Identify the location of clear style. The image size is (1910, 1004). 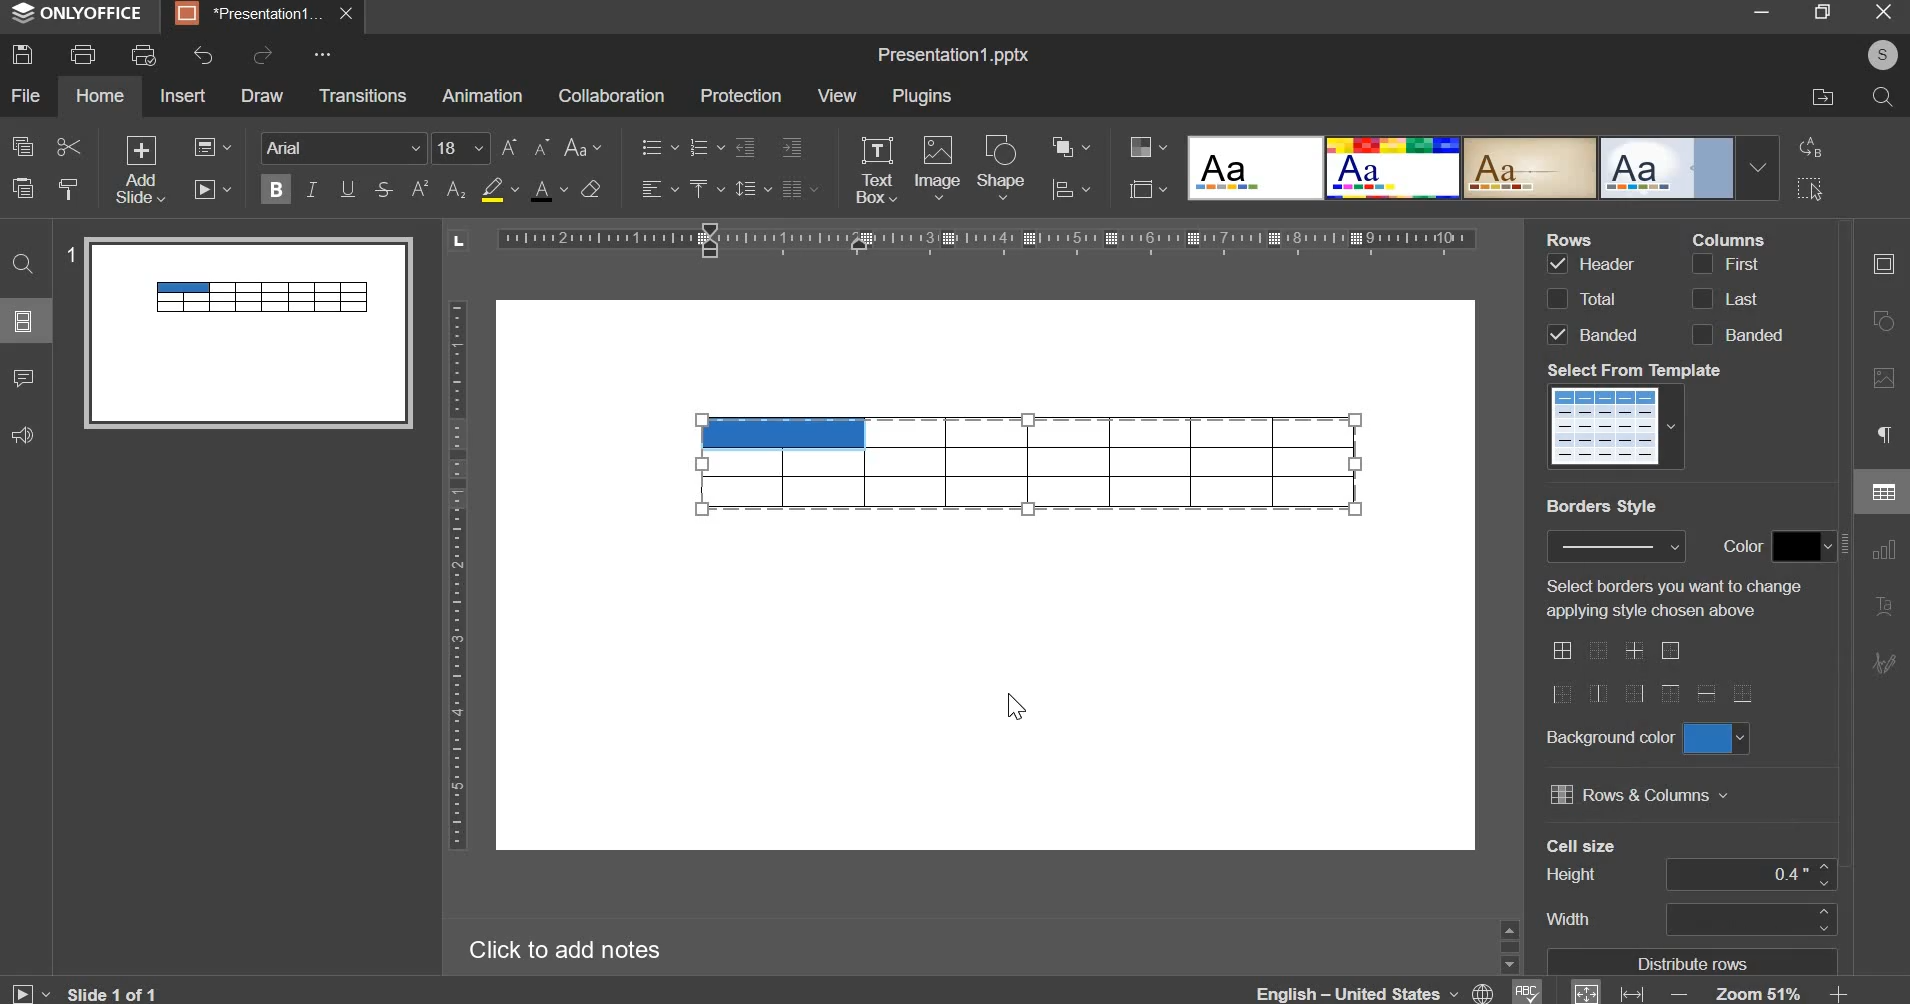
(590, 188).